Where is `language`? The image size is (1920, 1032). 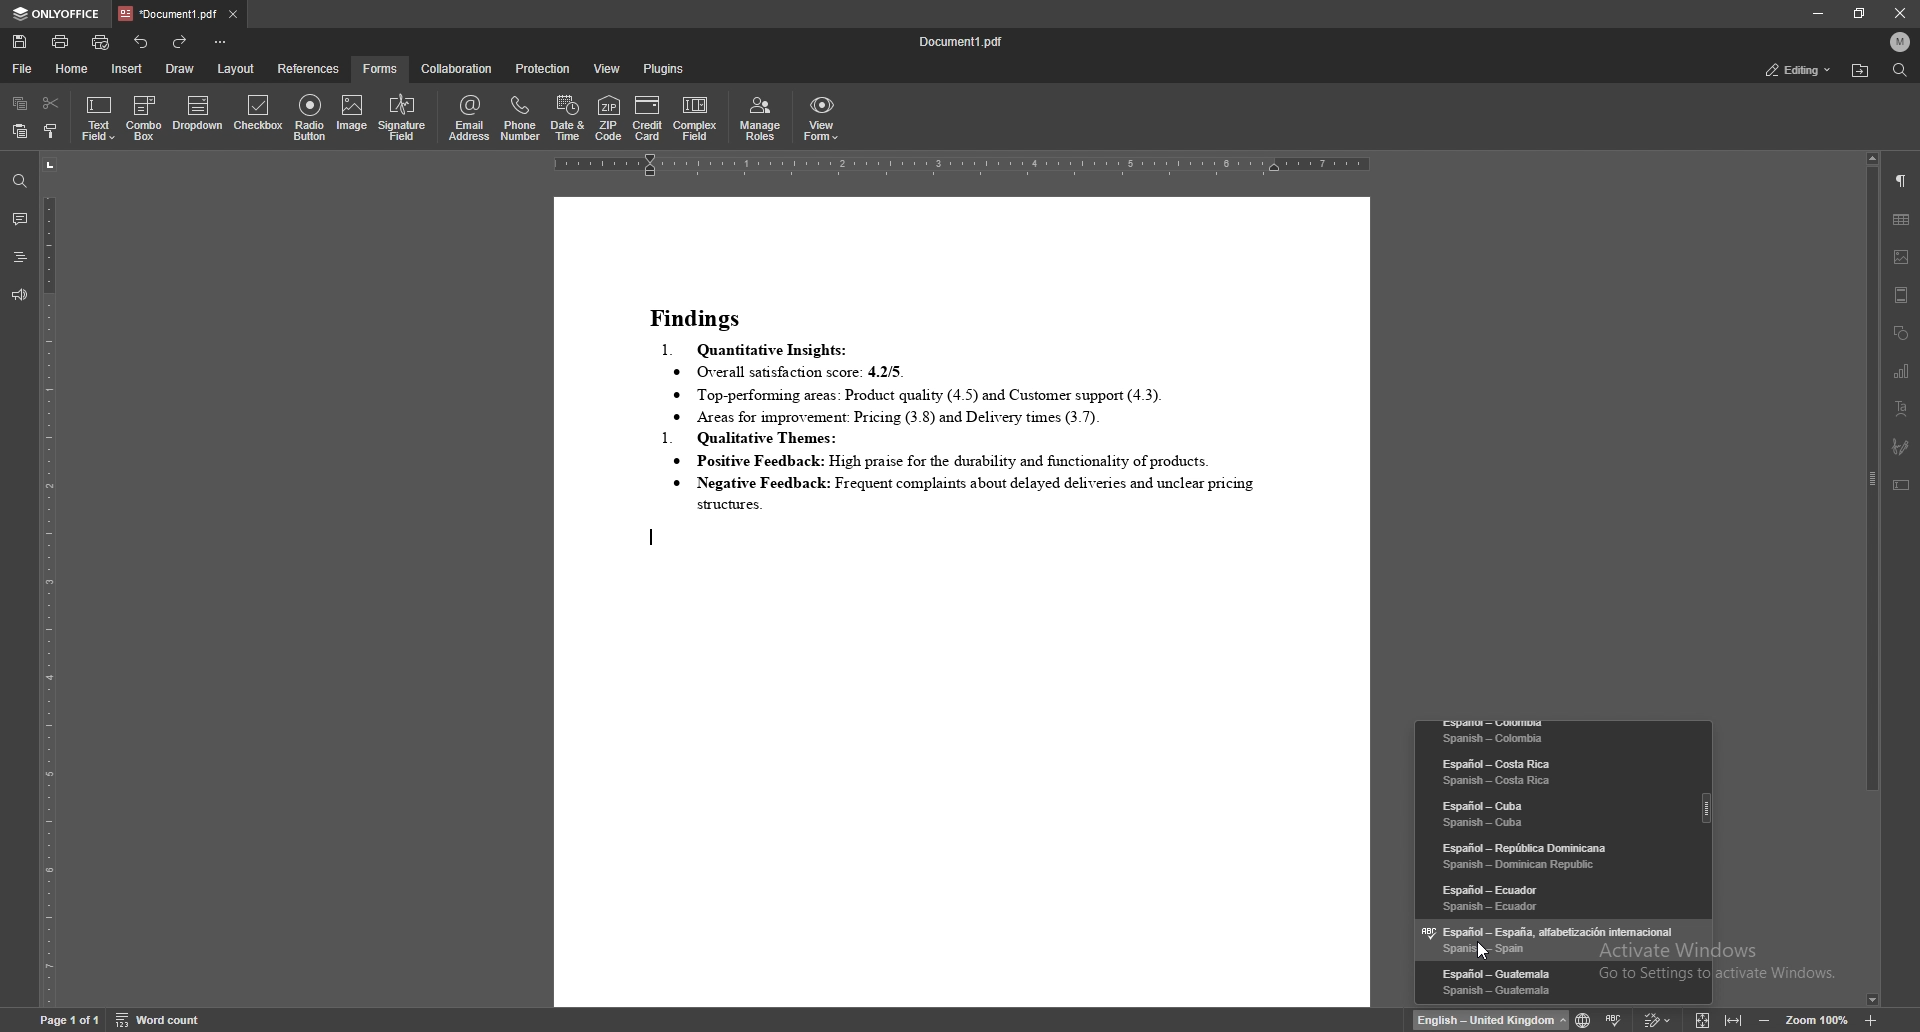
language is located at coordinates (1554, 939).